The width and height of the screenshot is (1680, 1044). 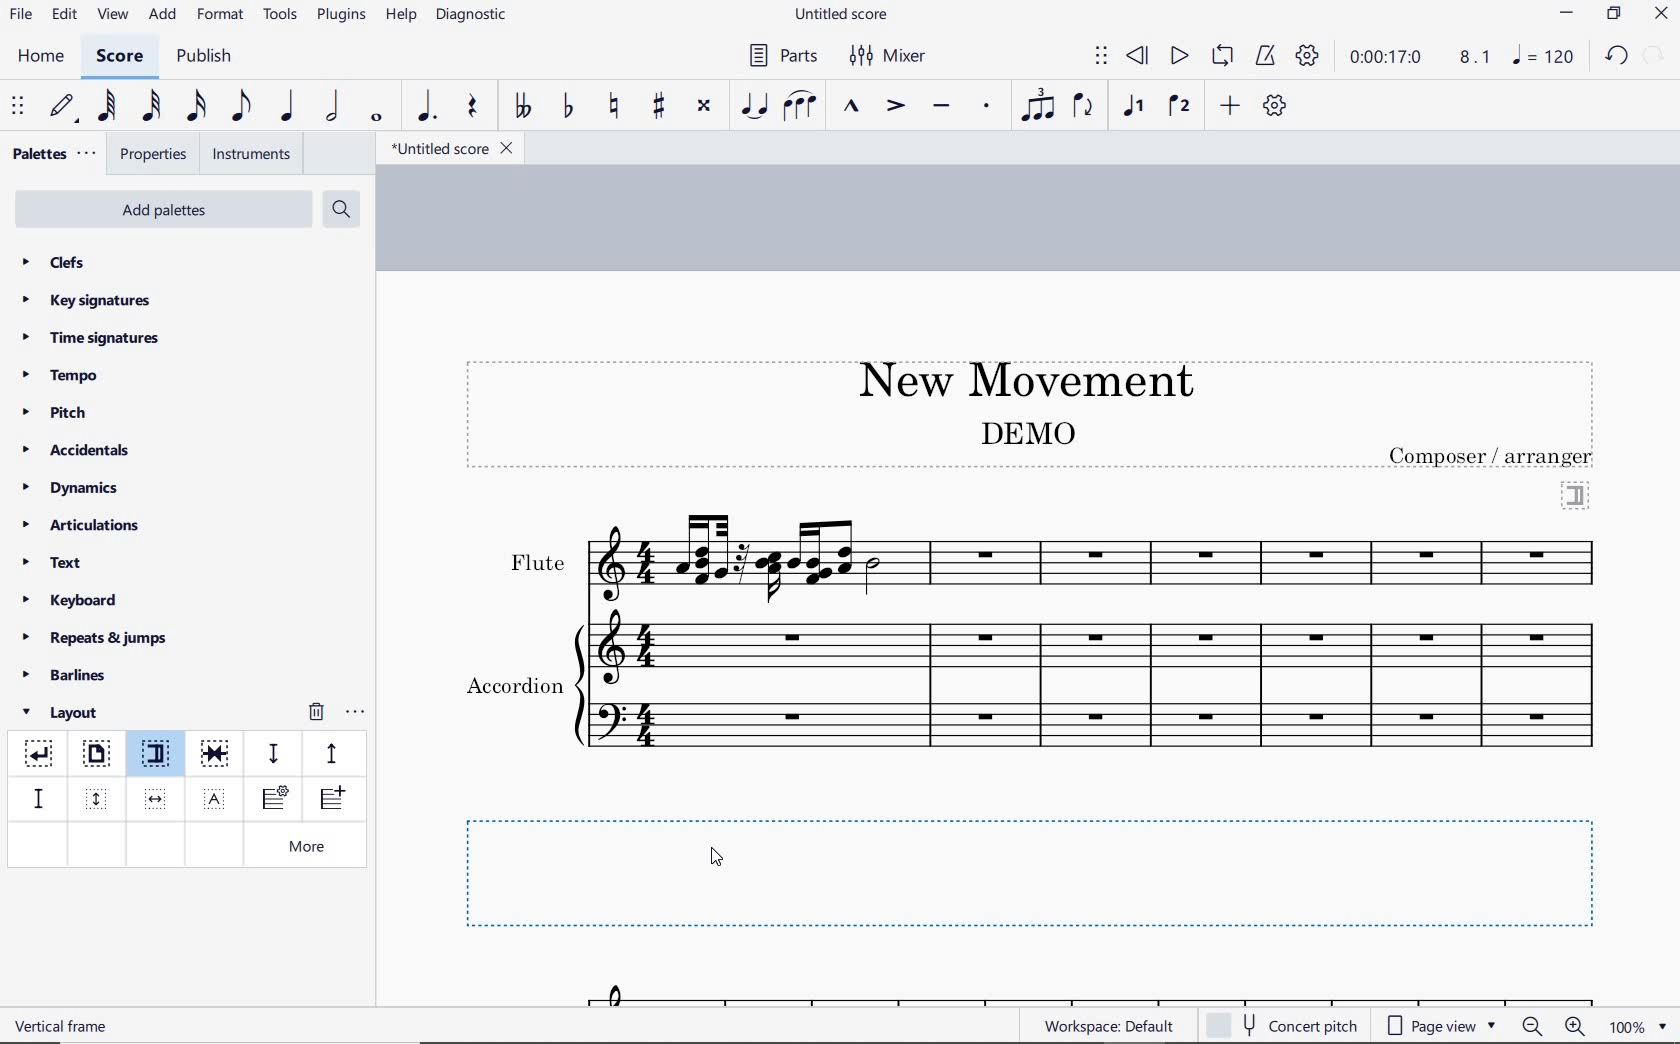 What do you see at coordinates (1276, 107) in the screenshot?
I see `customize toolbar` at bounding box center [1276, 107].